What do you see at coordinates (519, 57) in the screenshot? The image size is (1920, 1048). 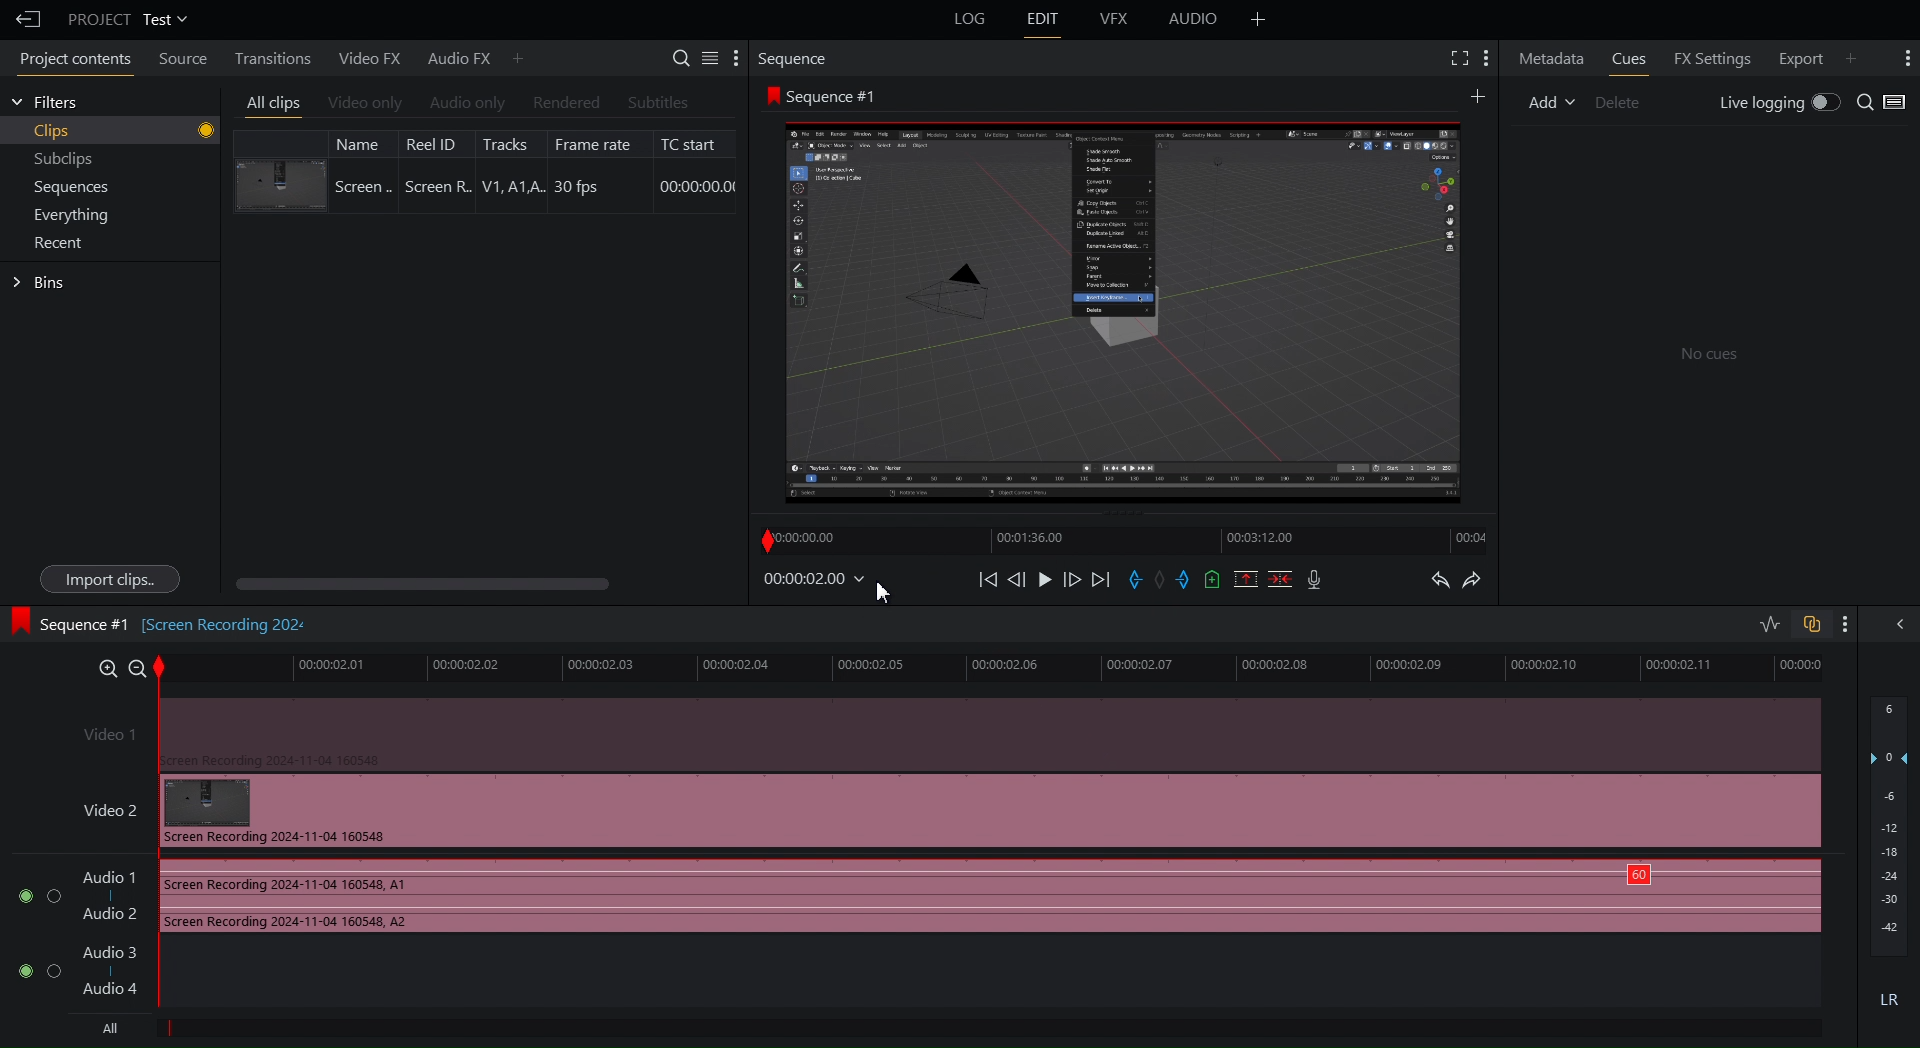 I see `More` at bounding box center [519, 57].